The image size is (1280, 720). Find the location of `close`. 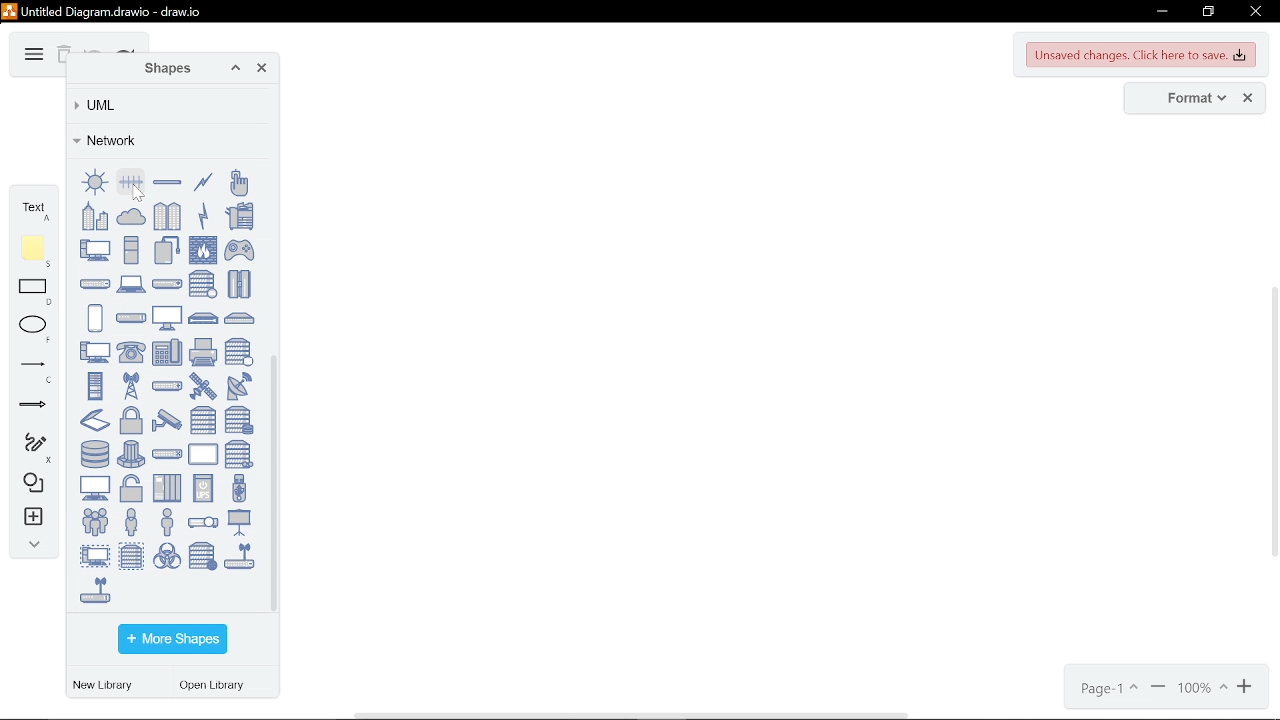

close is located at coordinates (1254, 13).